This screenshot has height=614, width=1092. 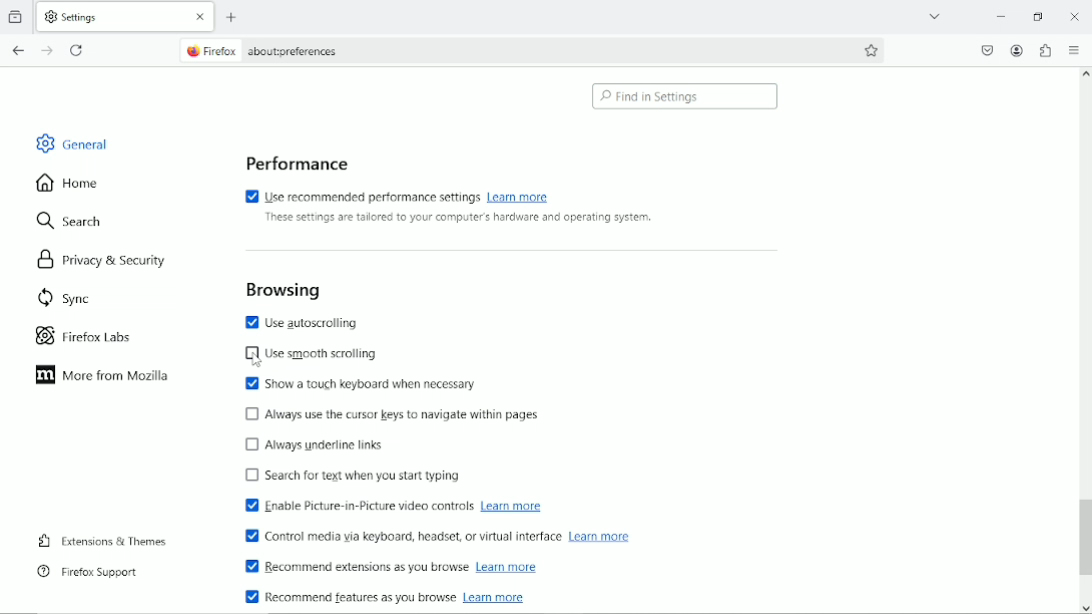 I want to click on search, so click(x=72, y=222).